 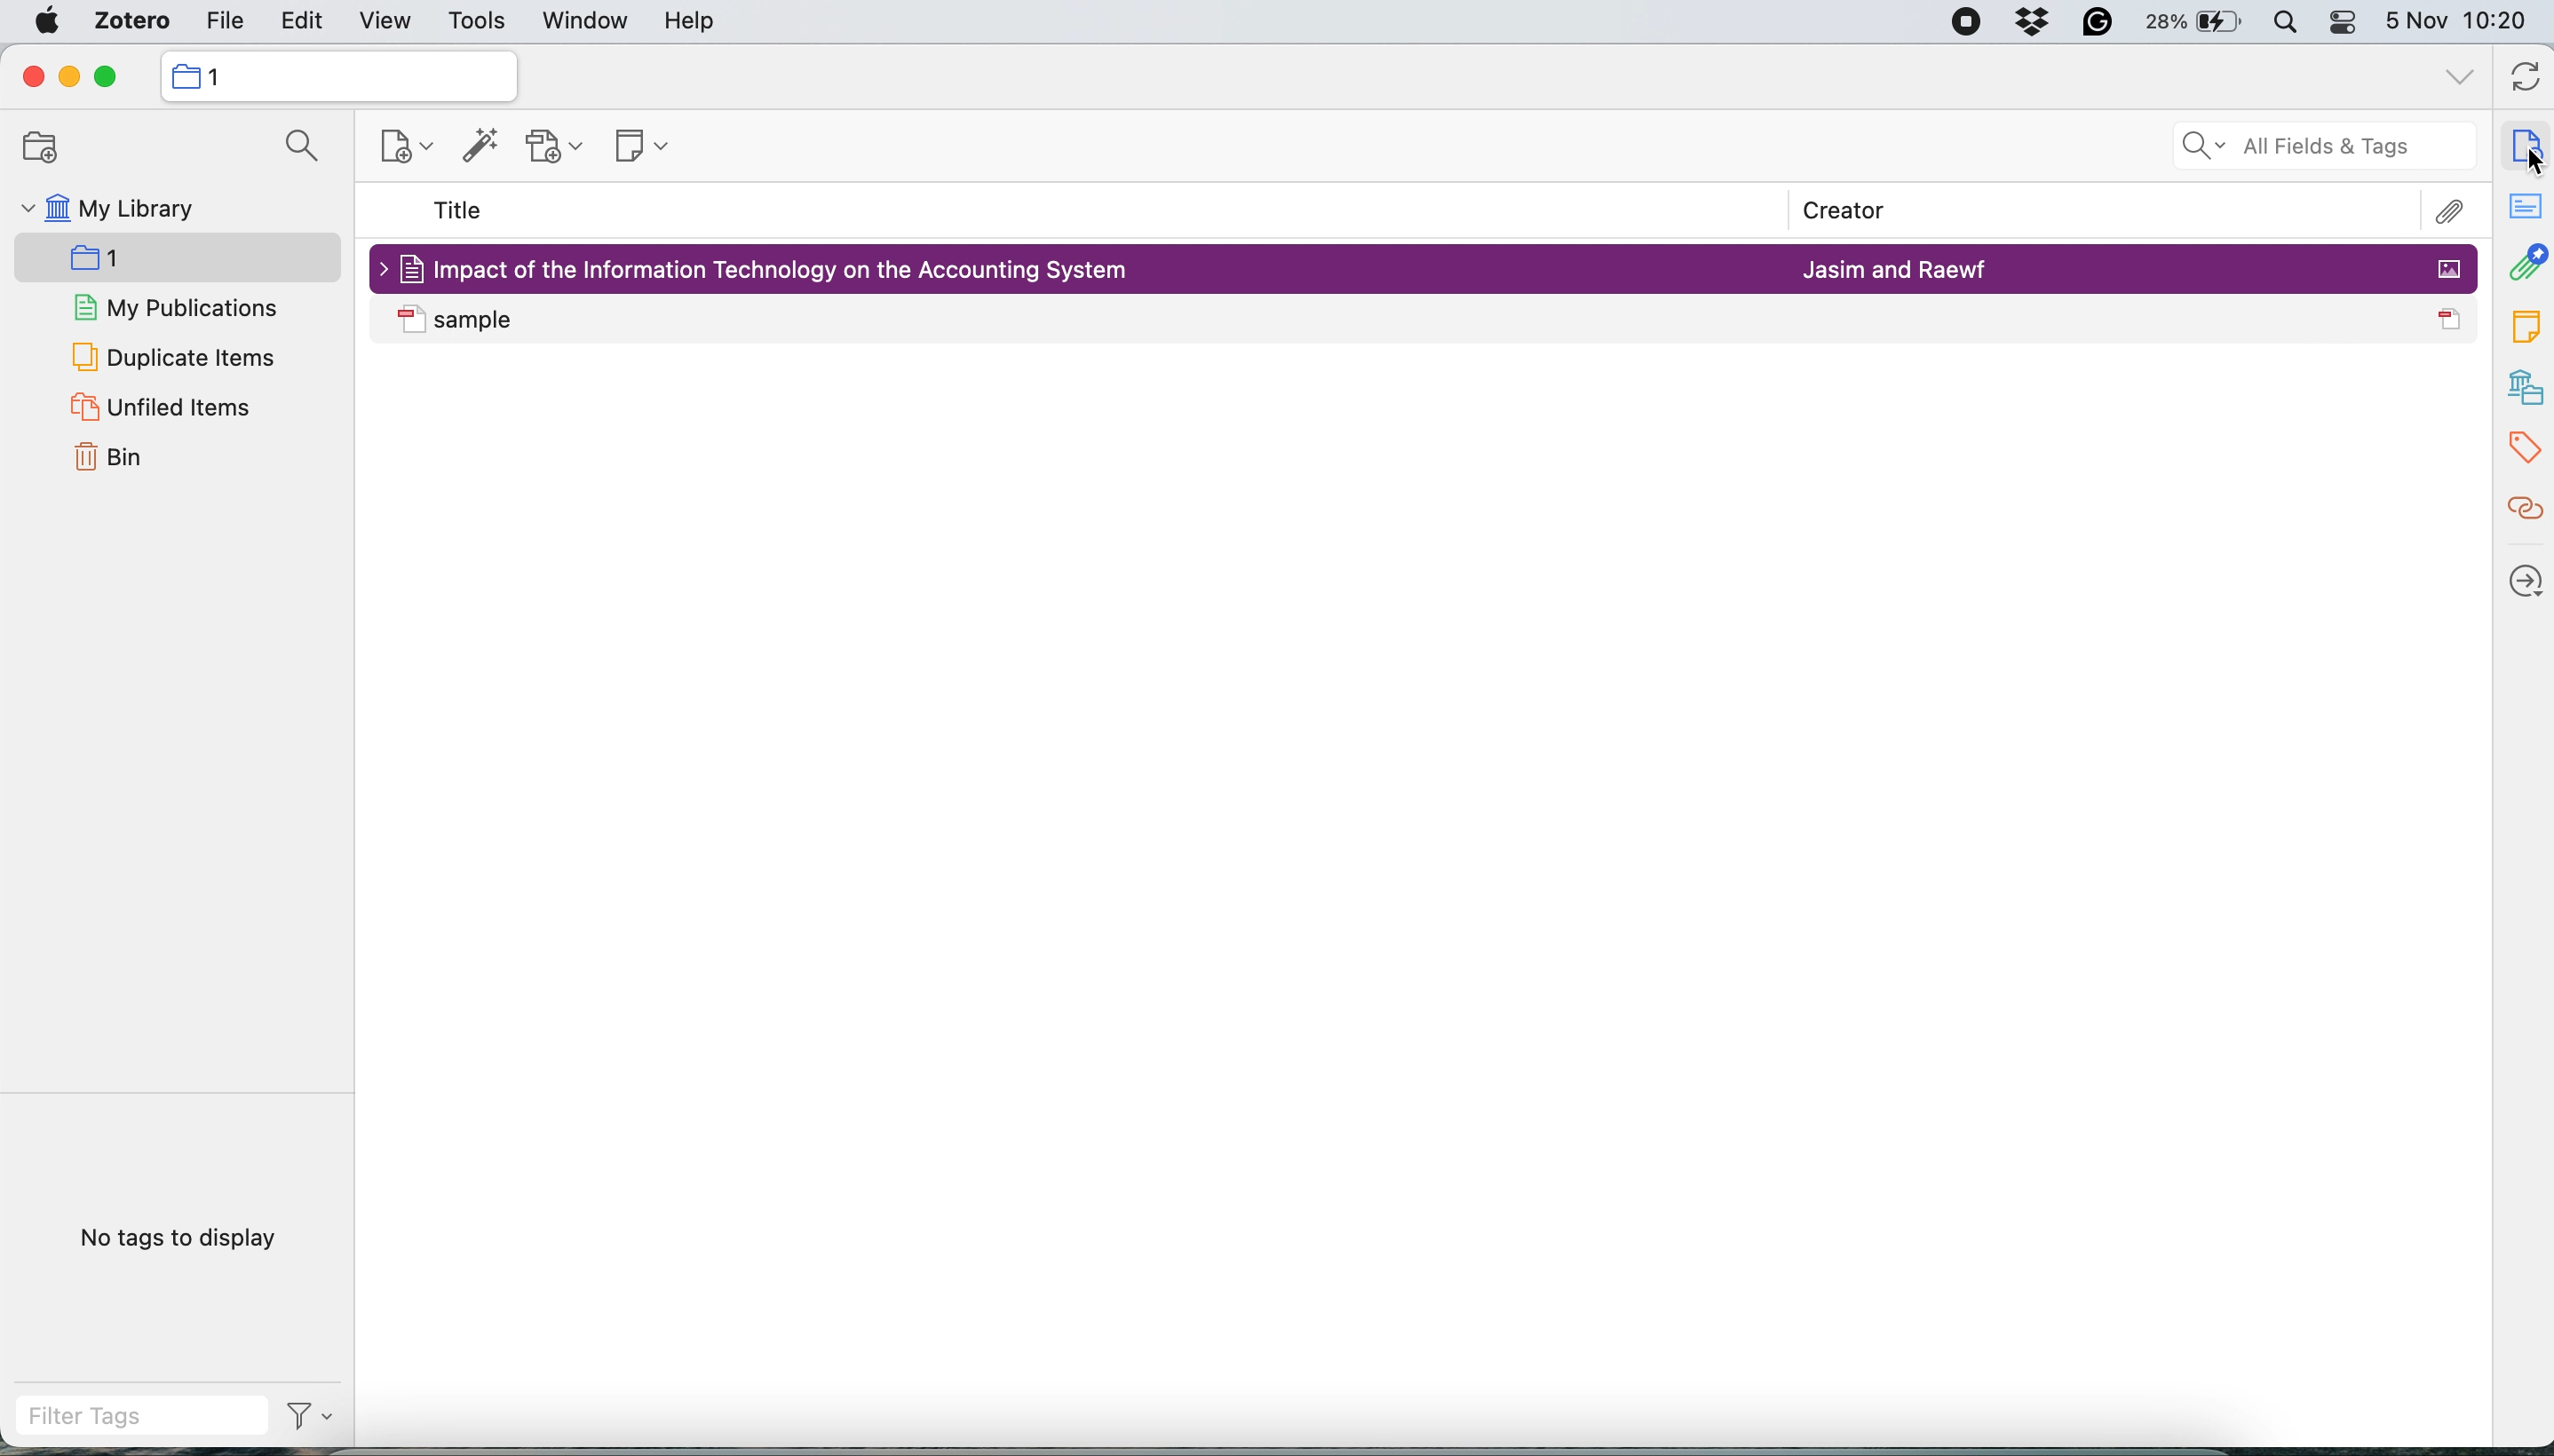 I want to click on attachment, so click(x=2448, y=212).